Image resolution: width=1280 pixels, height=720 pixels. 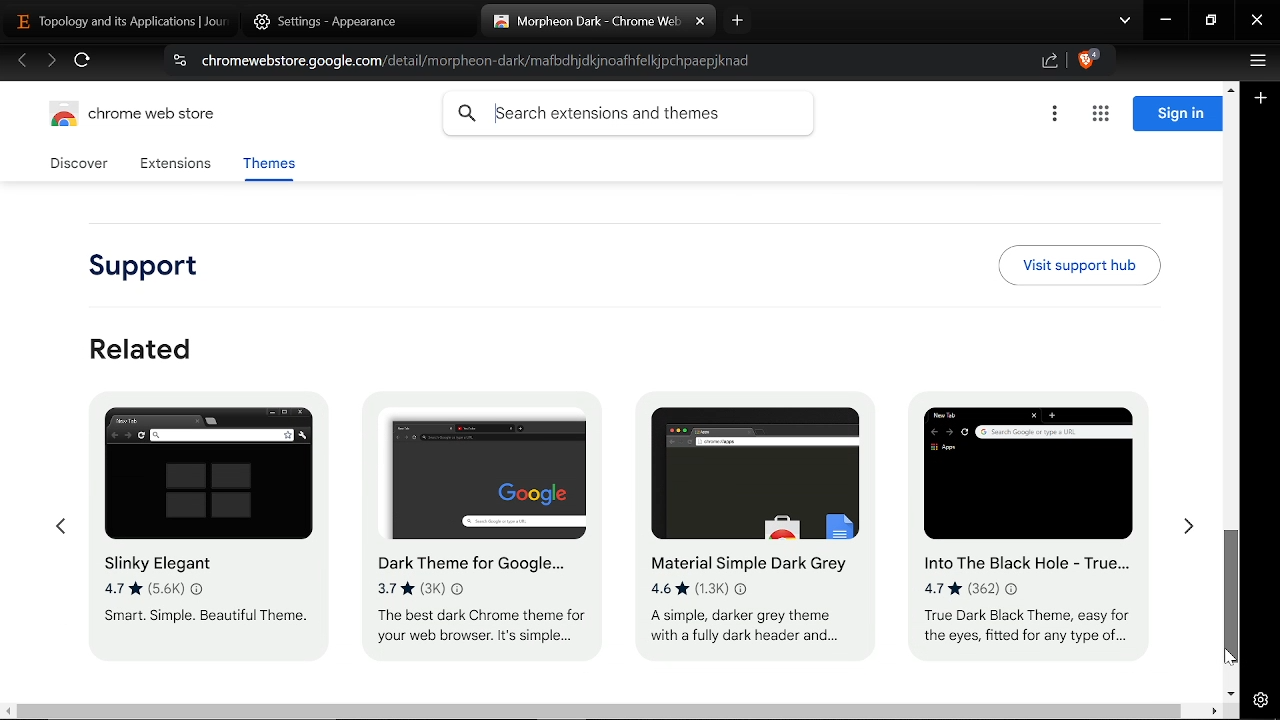 I want to click on Settings, so click(x=1260, y=700).